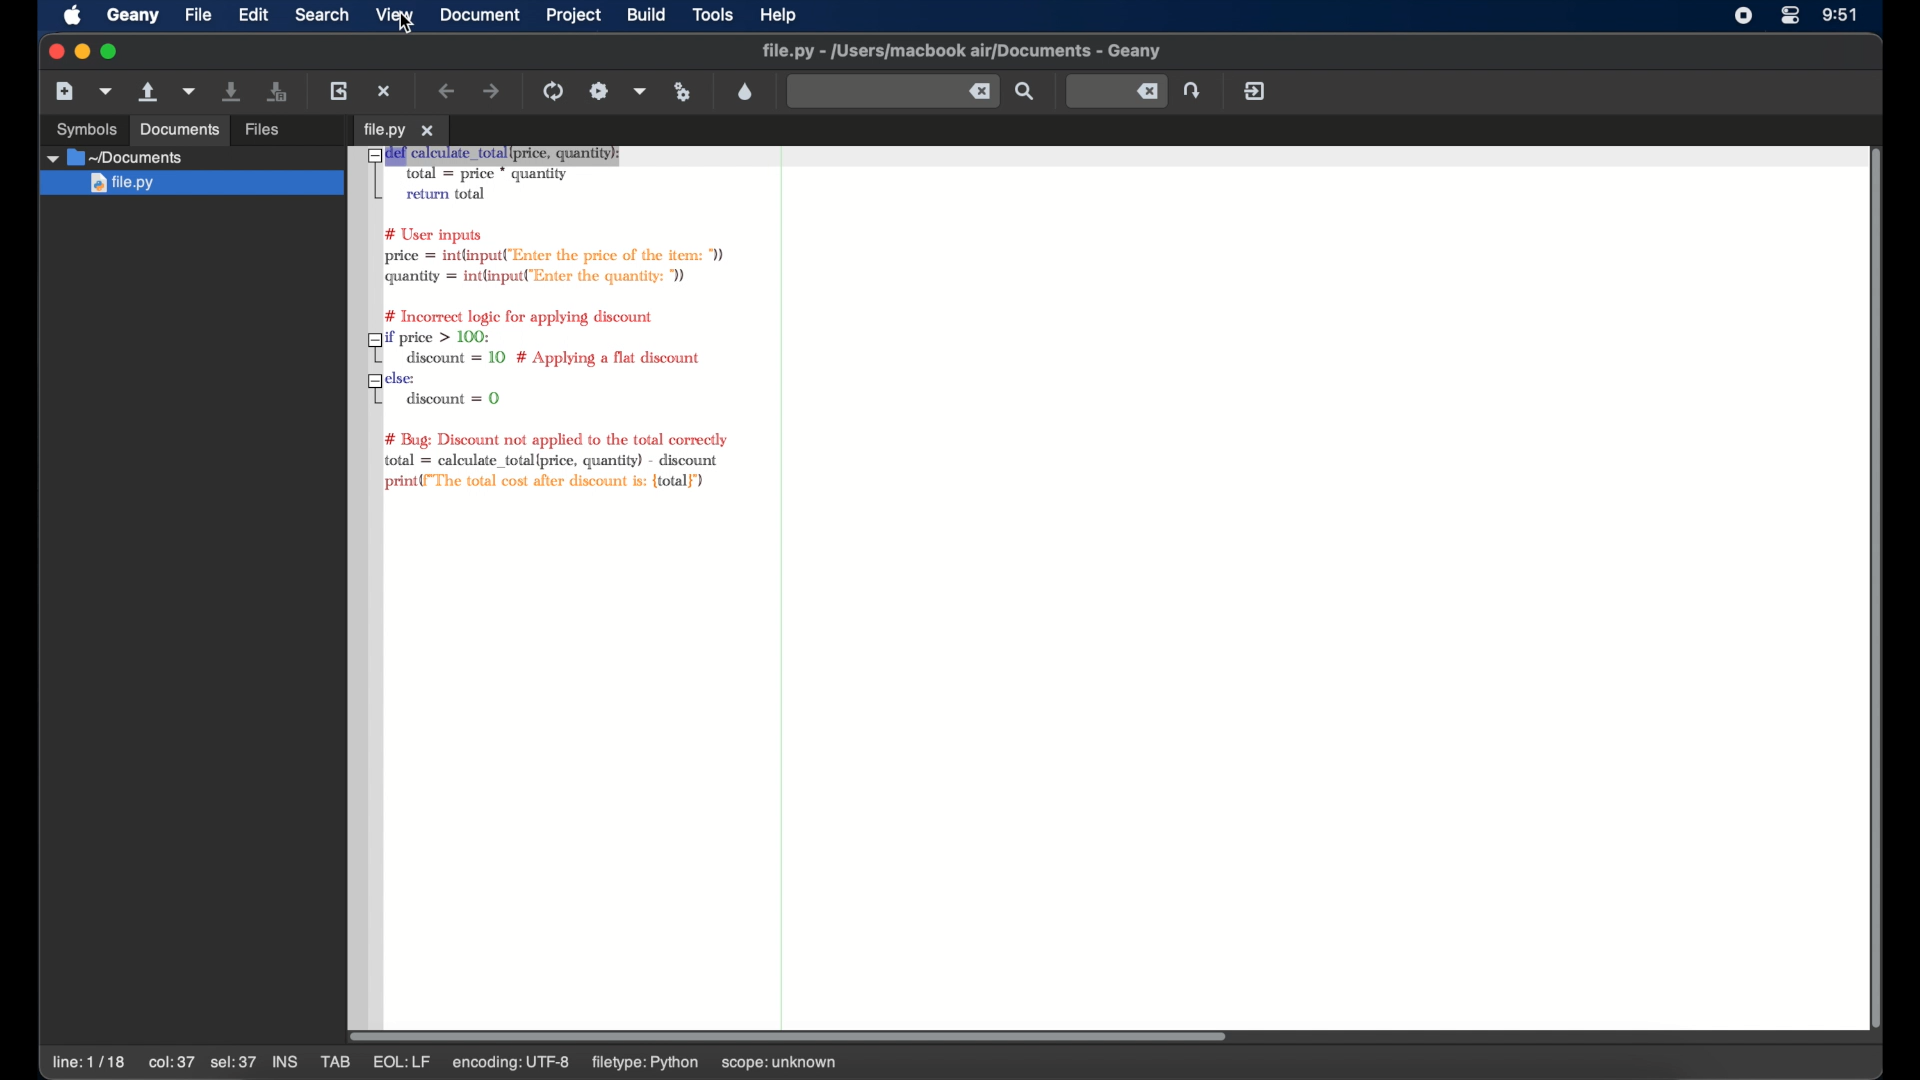 This screenshot has height=1080, width=1920. What do you see at coordinates (233, 1063) in the screenshot?
I see `sel:37` at bounding box center [233, 1063].